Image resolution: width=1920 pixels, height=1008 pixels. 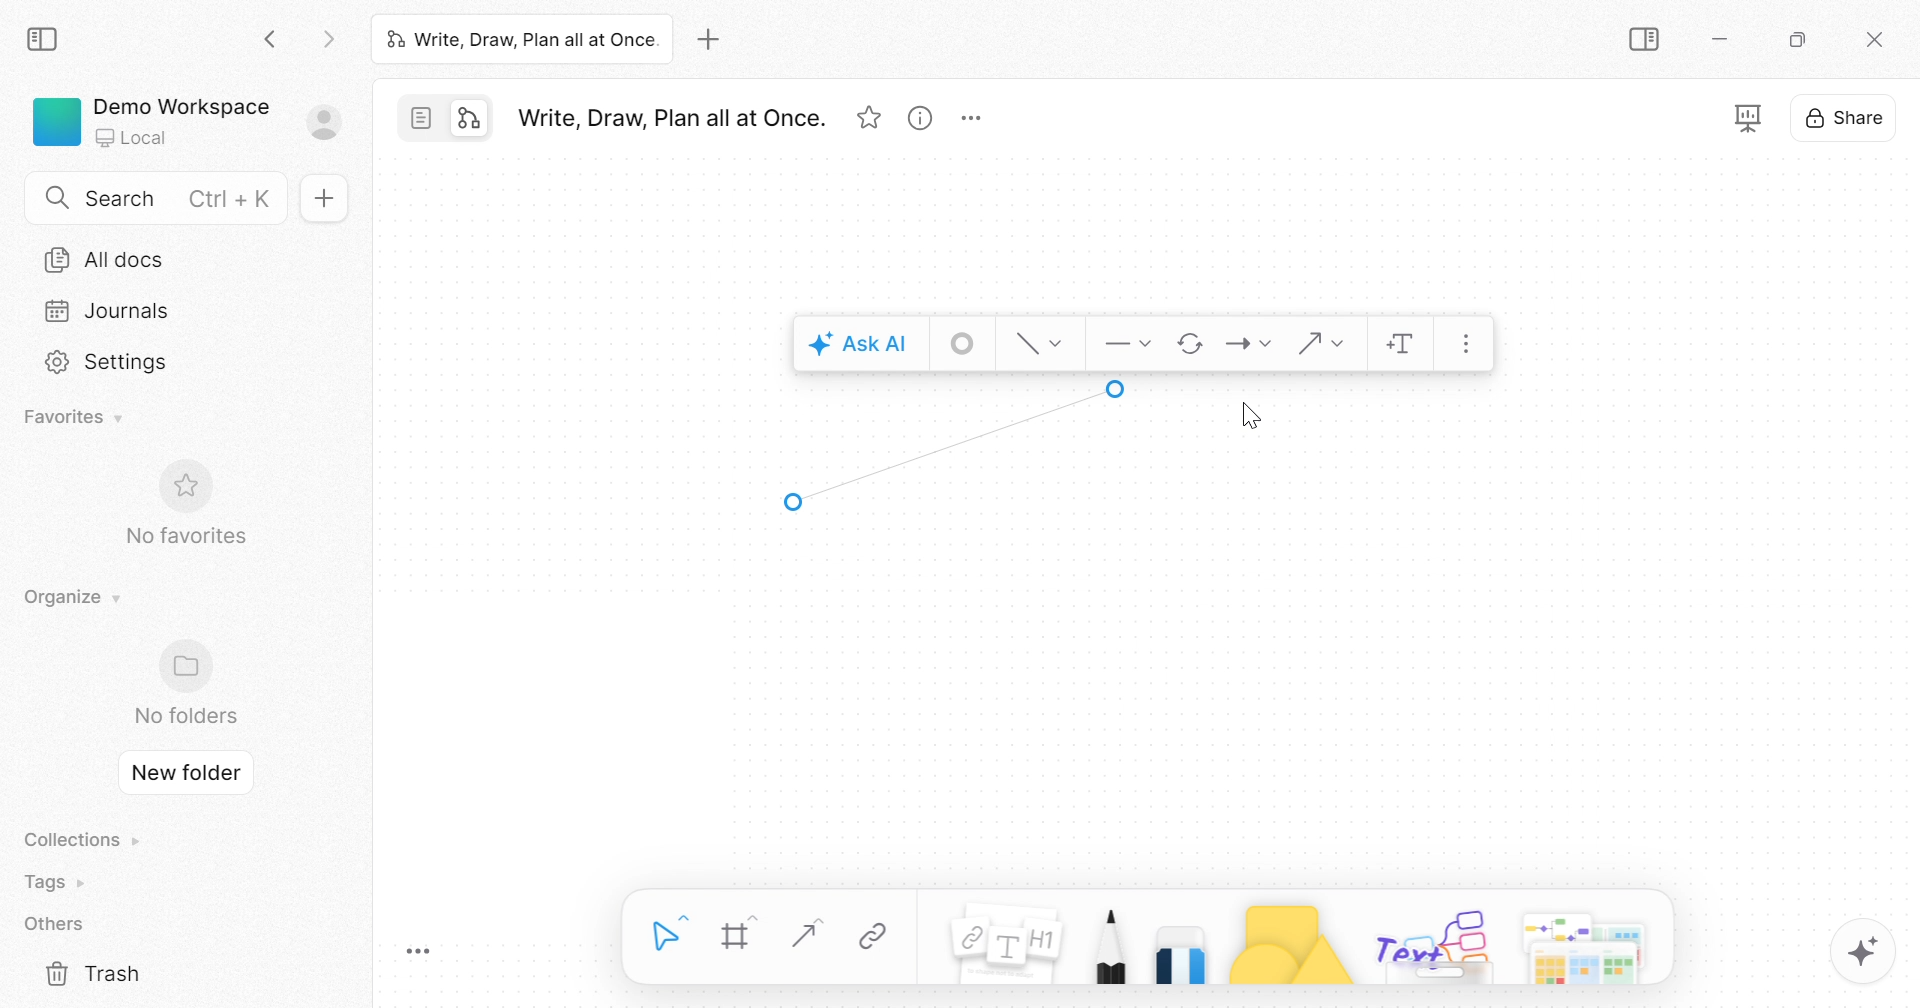 I want to click on End point style, so click(x=1249, y=348).